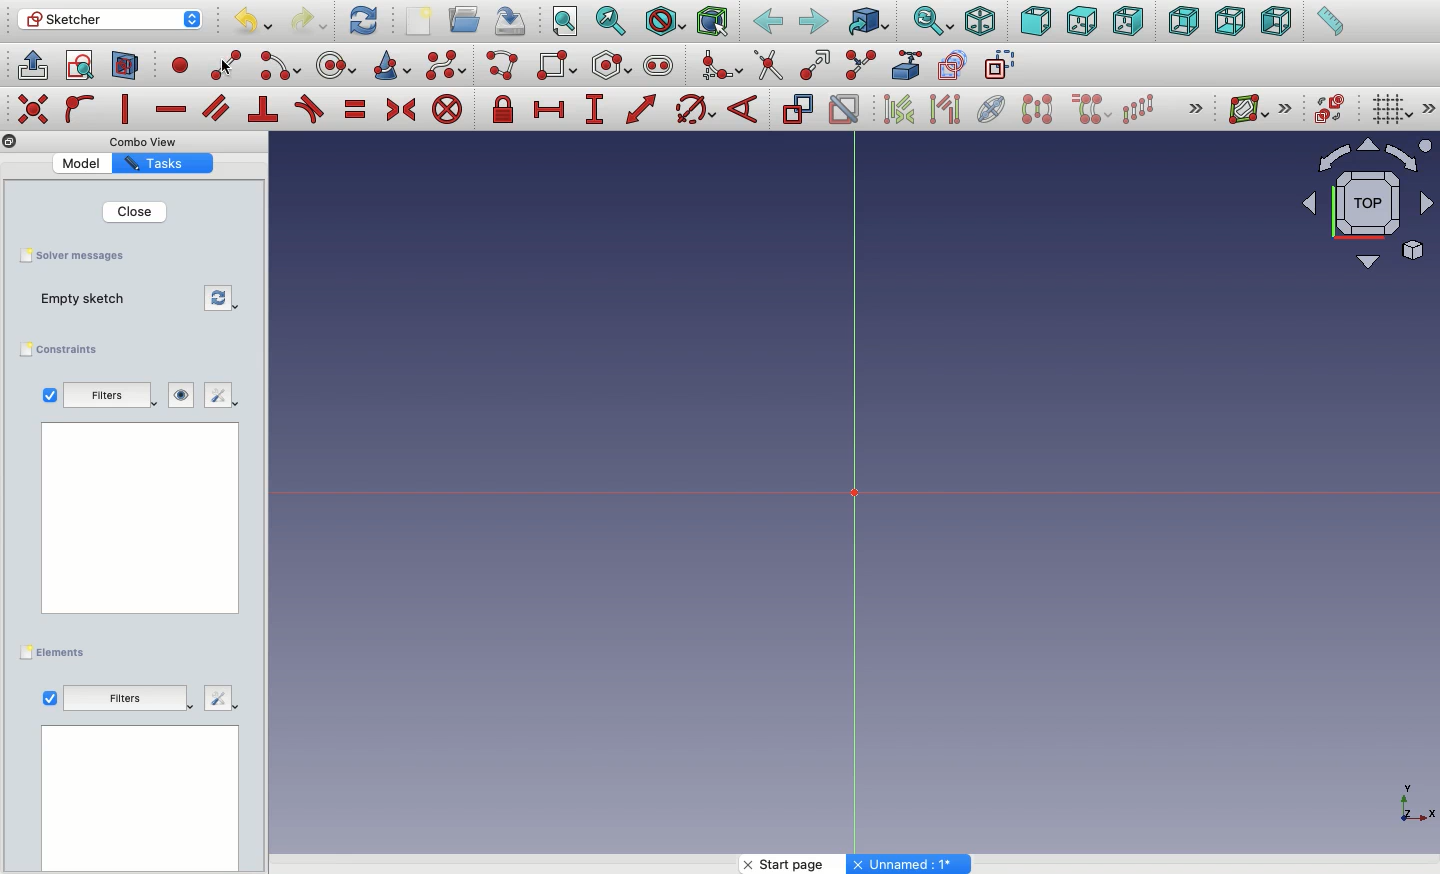 The image size is (1440, 874). I want to click on Checkbox, so click(48, 395).